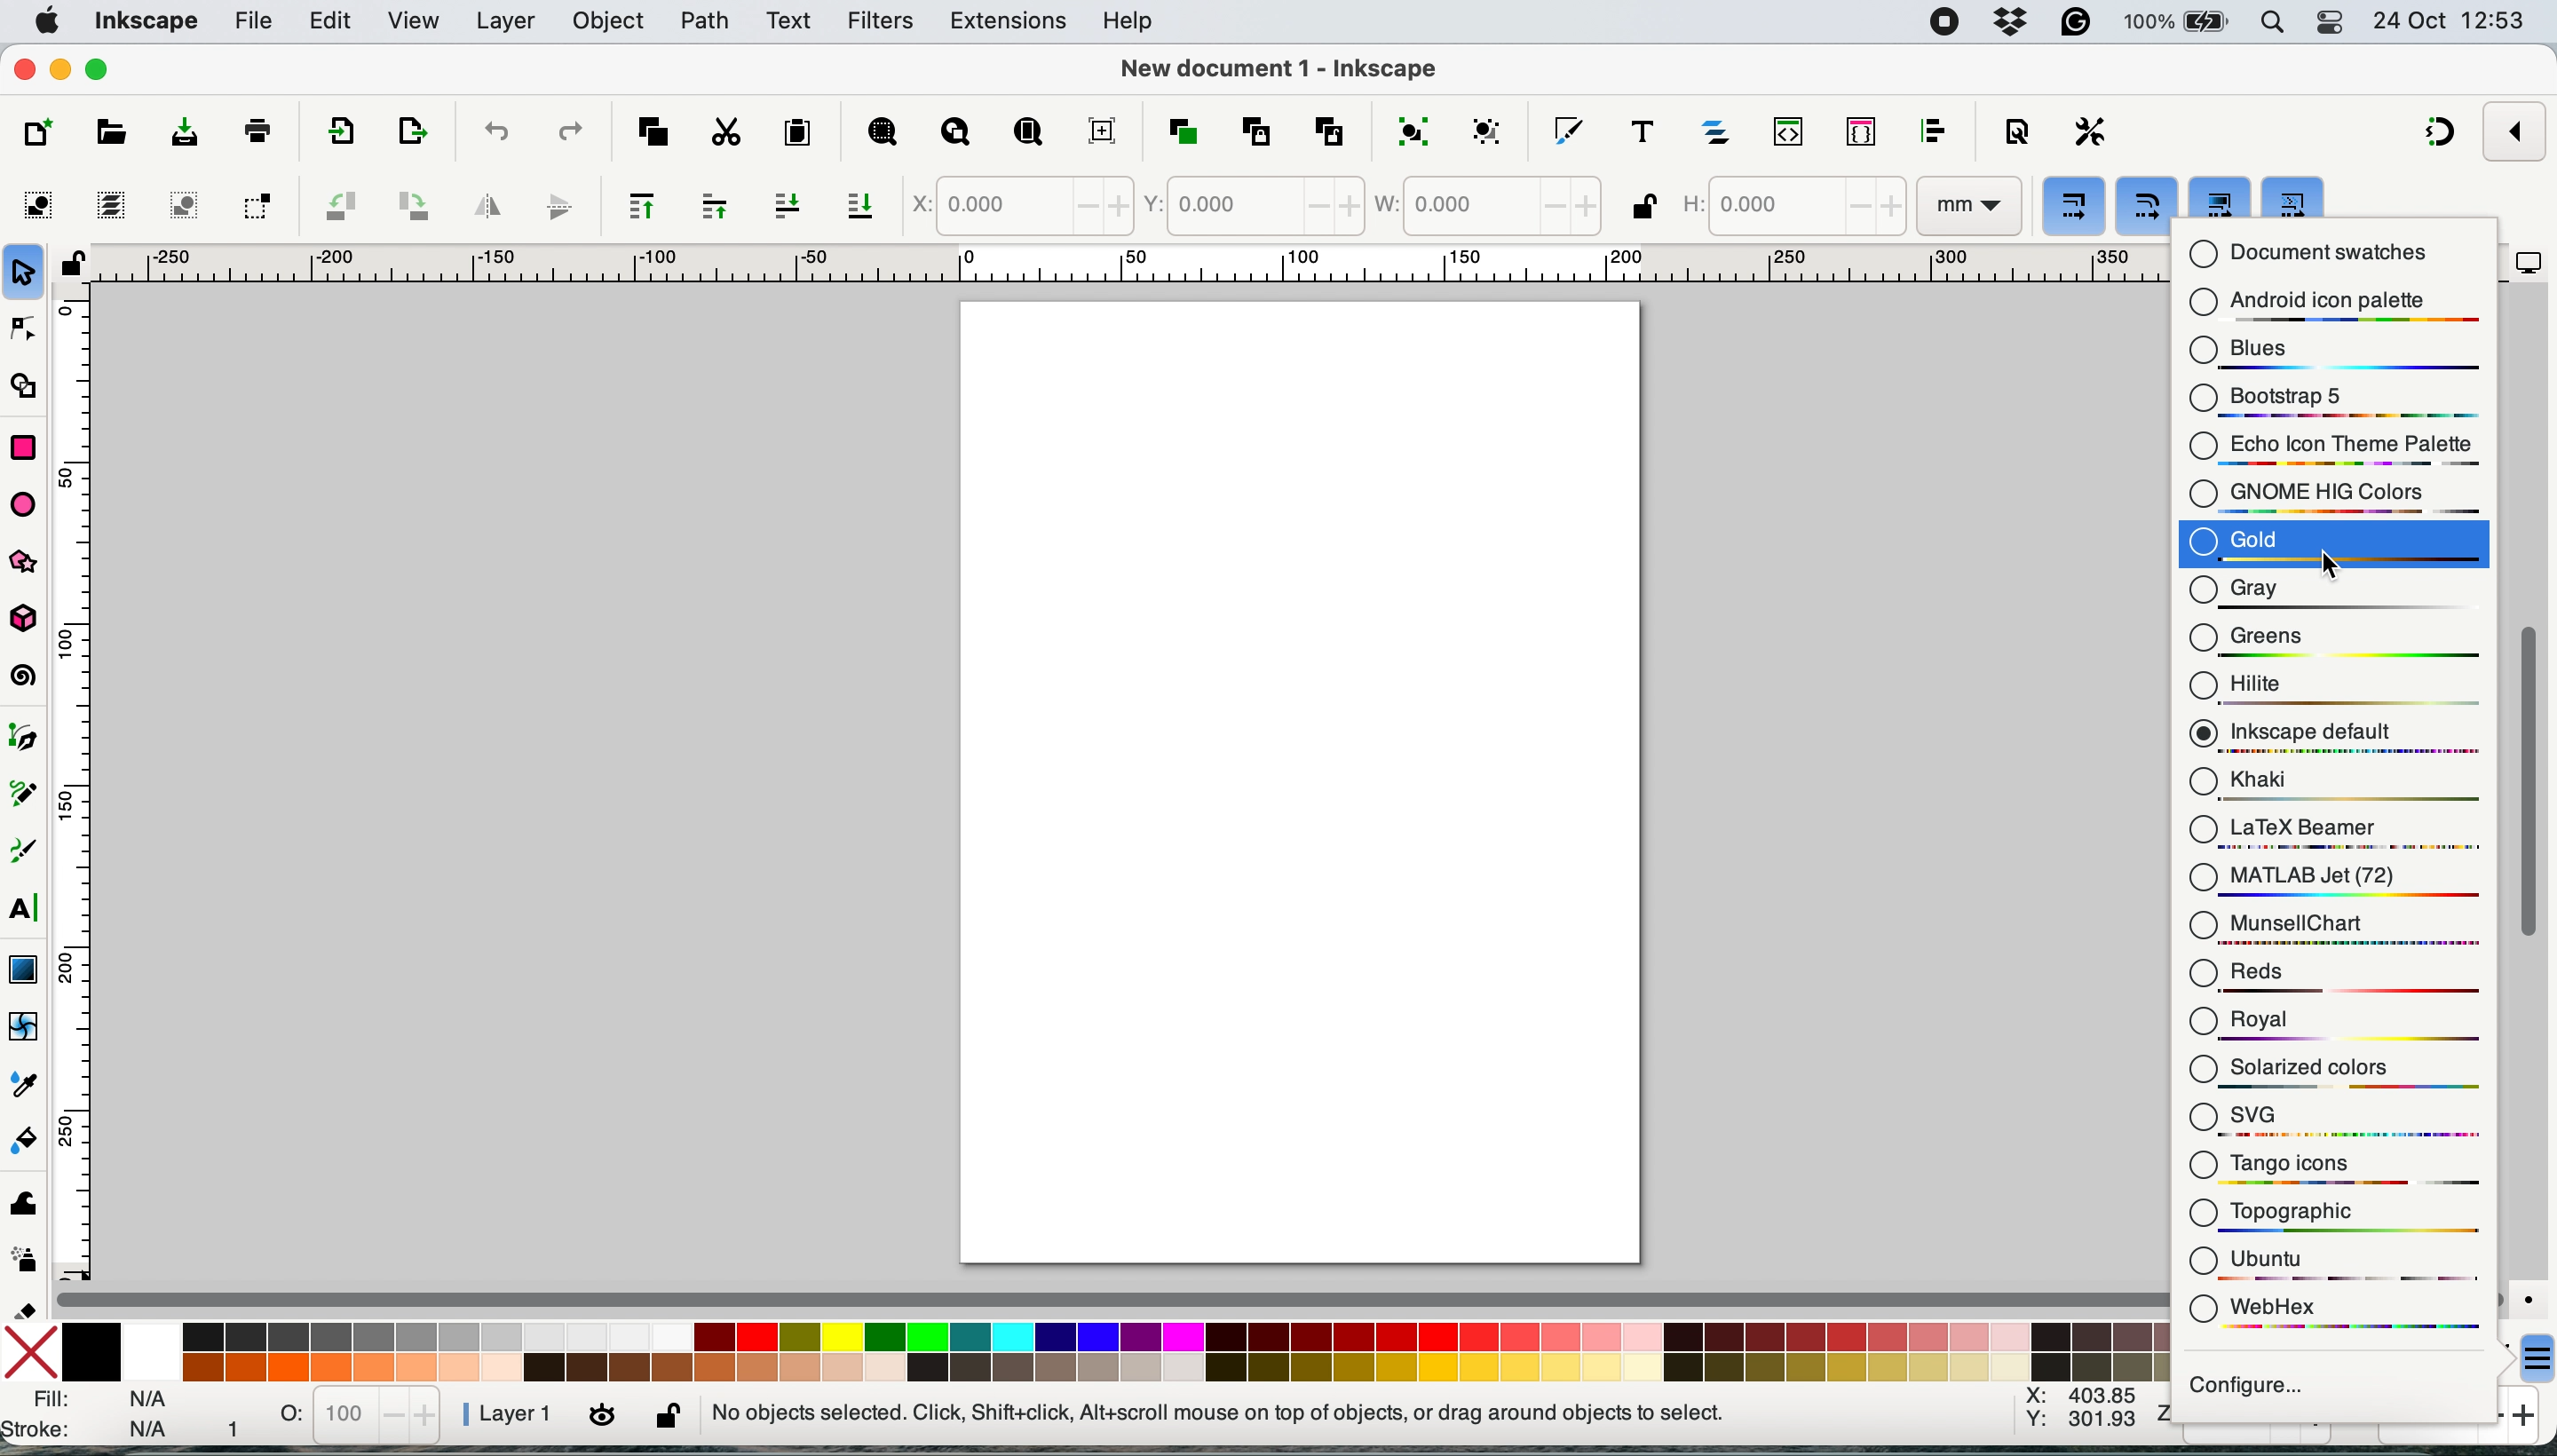  I want to click on path, so click(707, 26).